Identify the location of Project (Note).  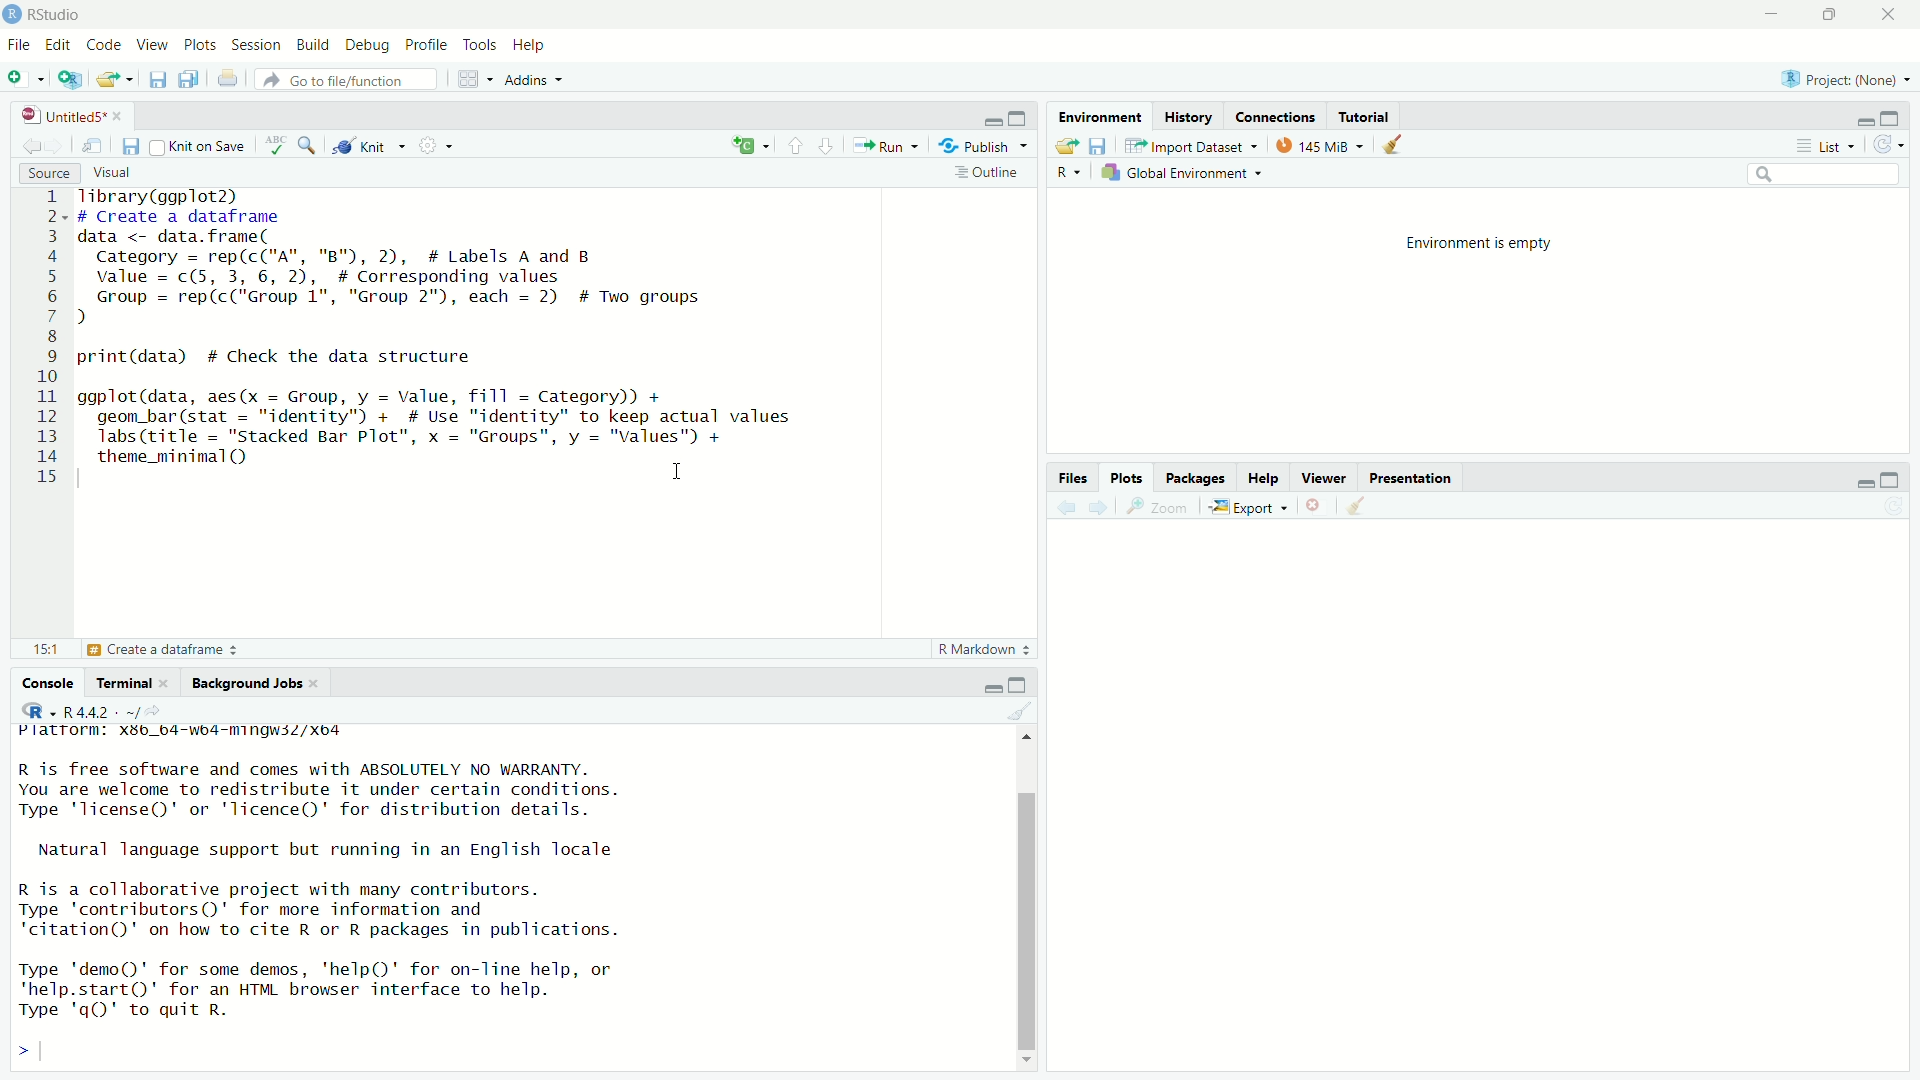
(1847, 76).